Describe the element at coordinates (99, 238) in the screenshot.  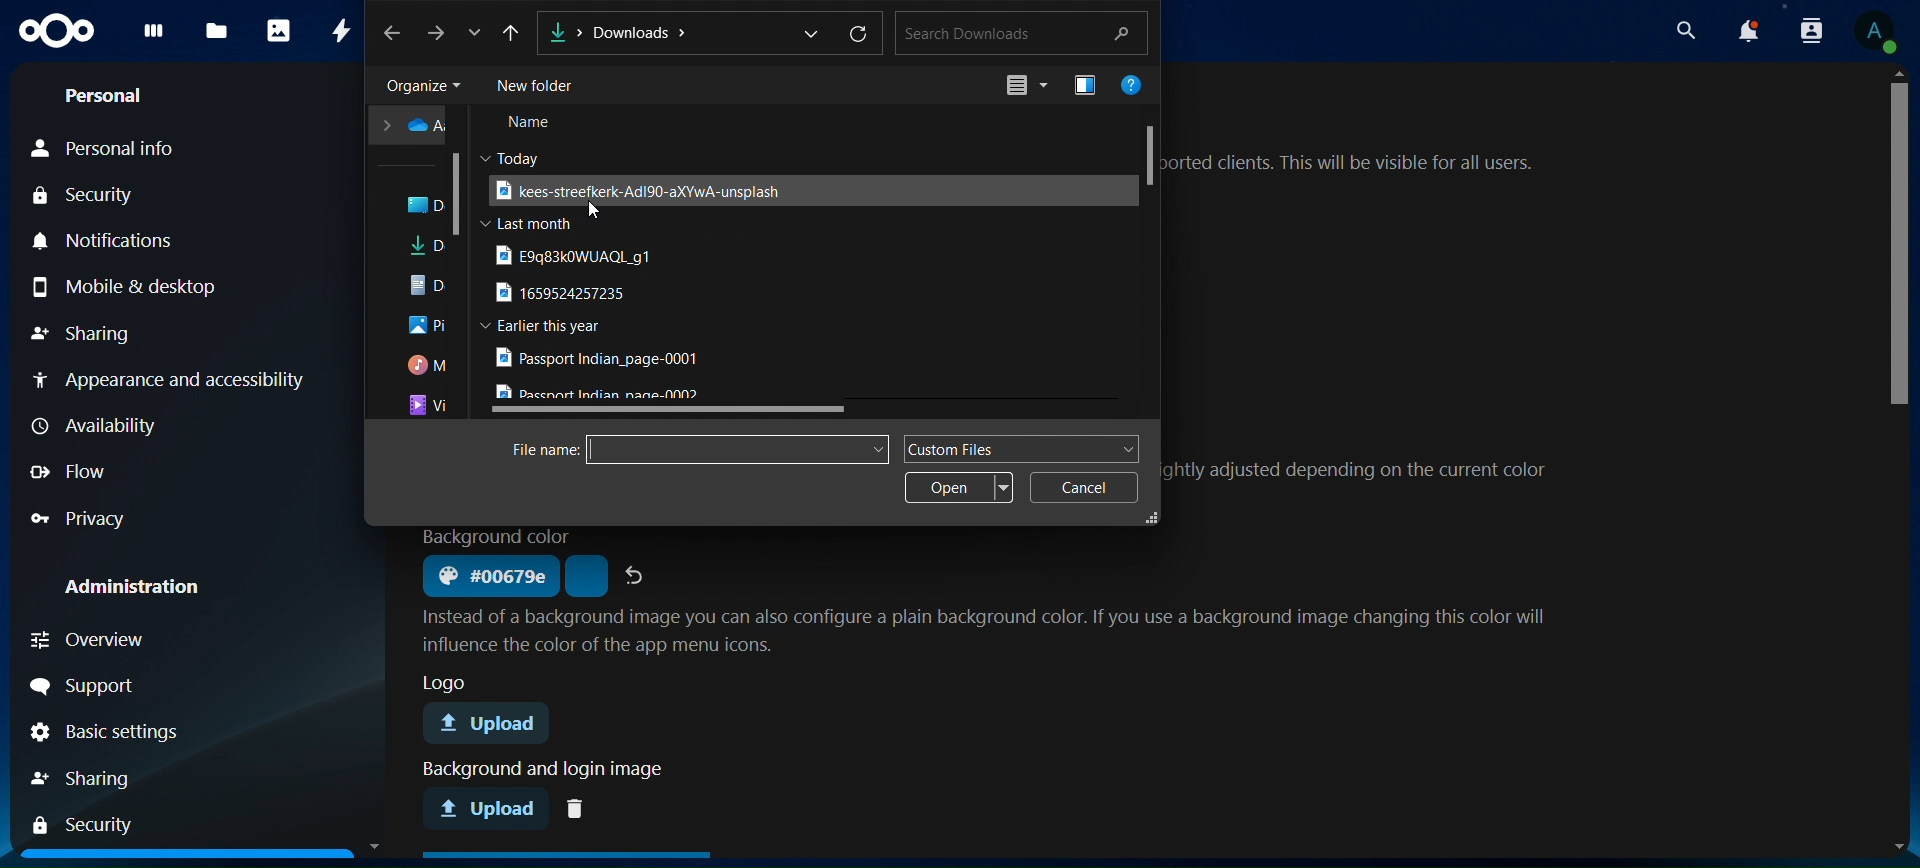
I see `notifications` at that location.